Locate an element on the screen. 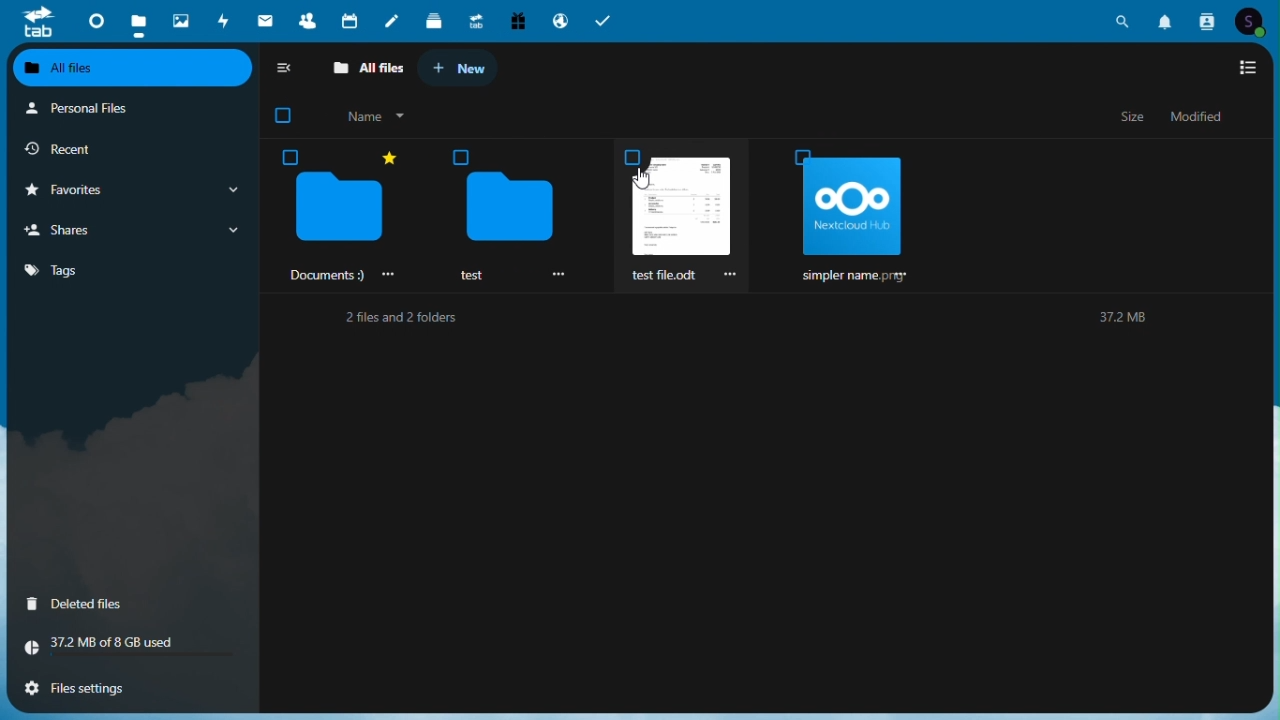 The image size is (1280, 720). Delete files is located at coordinates (123, 605).